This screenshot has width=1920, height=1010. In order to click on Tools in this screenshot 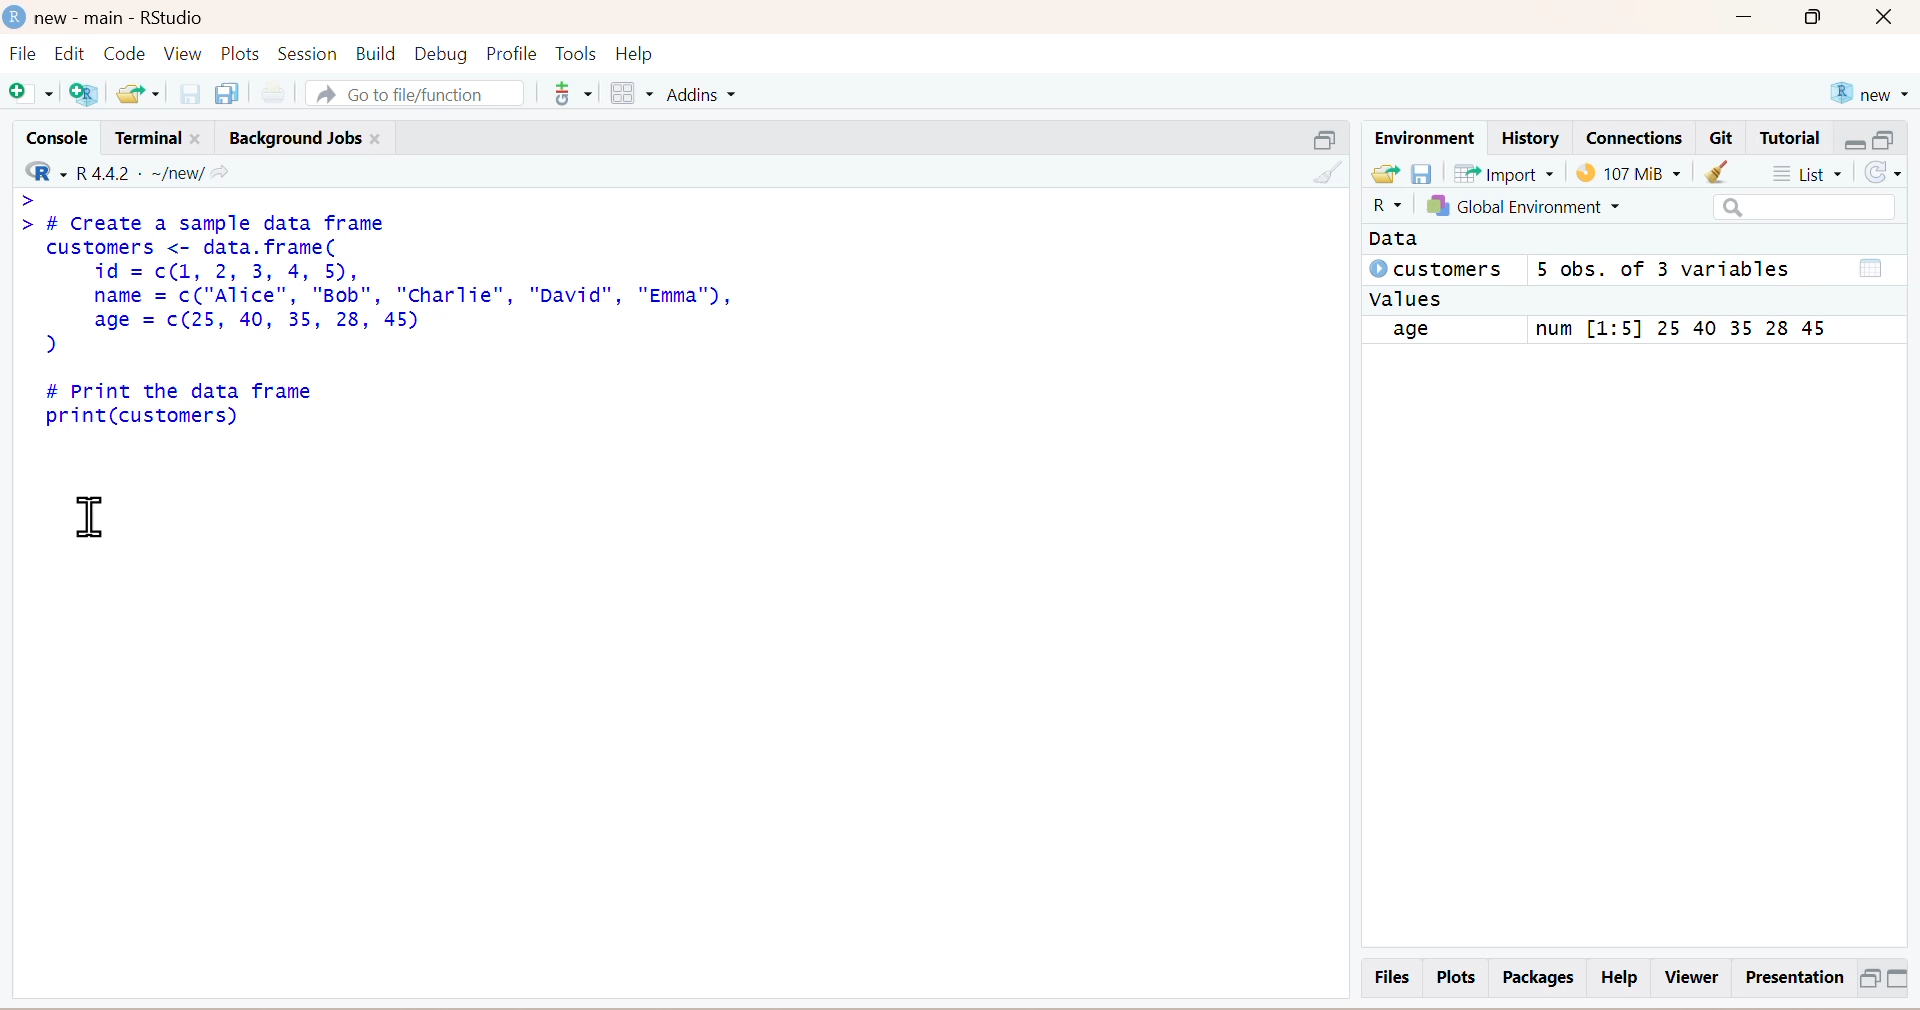, I will do `click(577, 51)`.